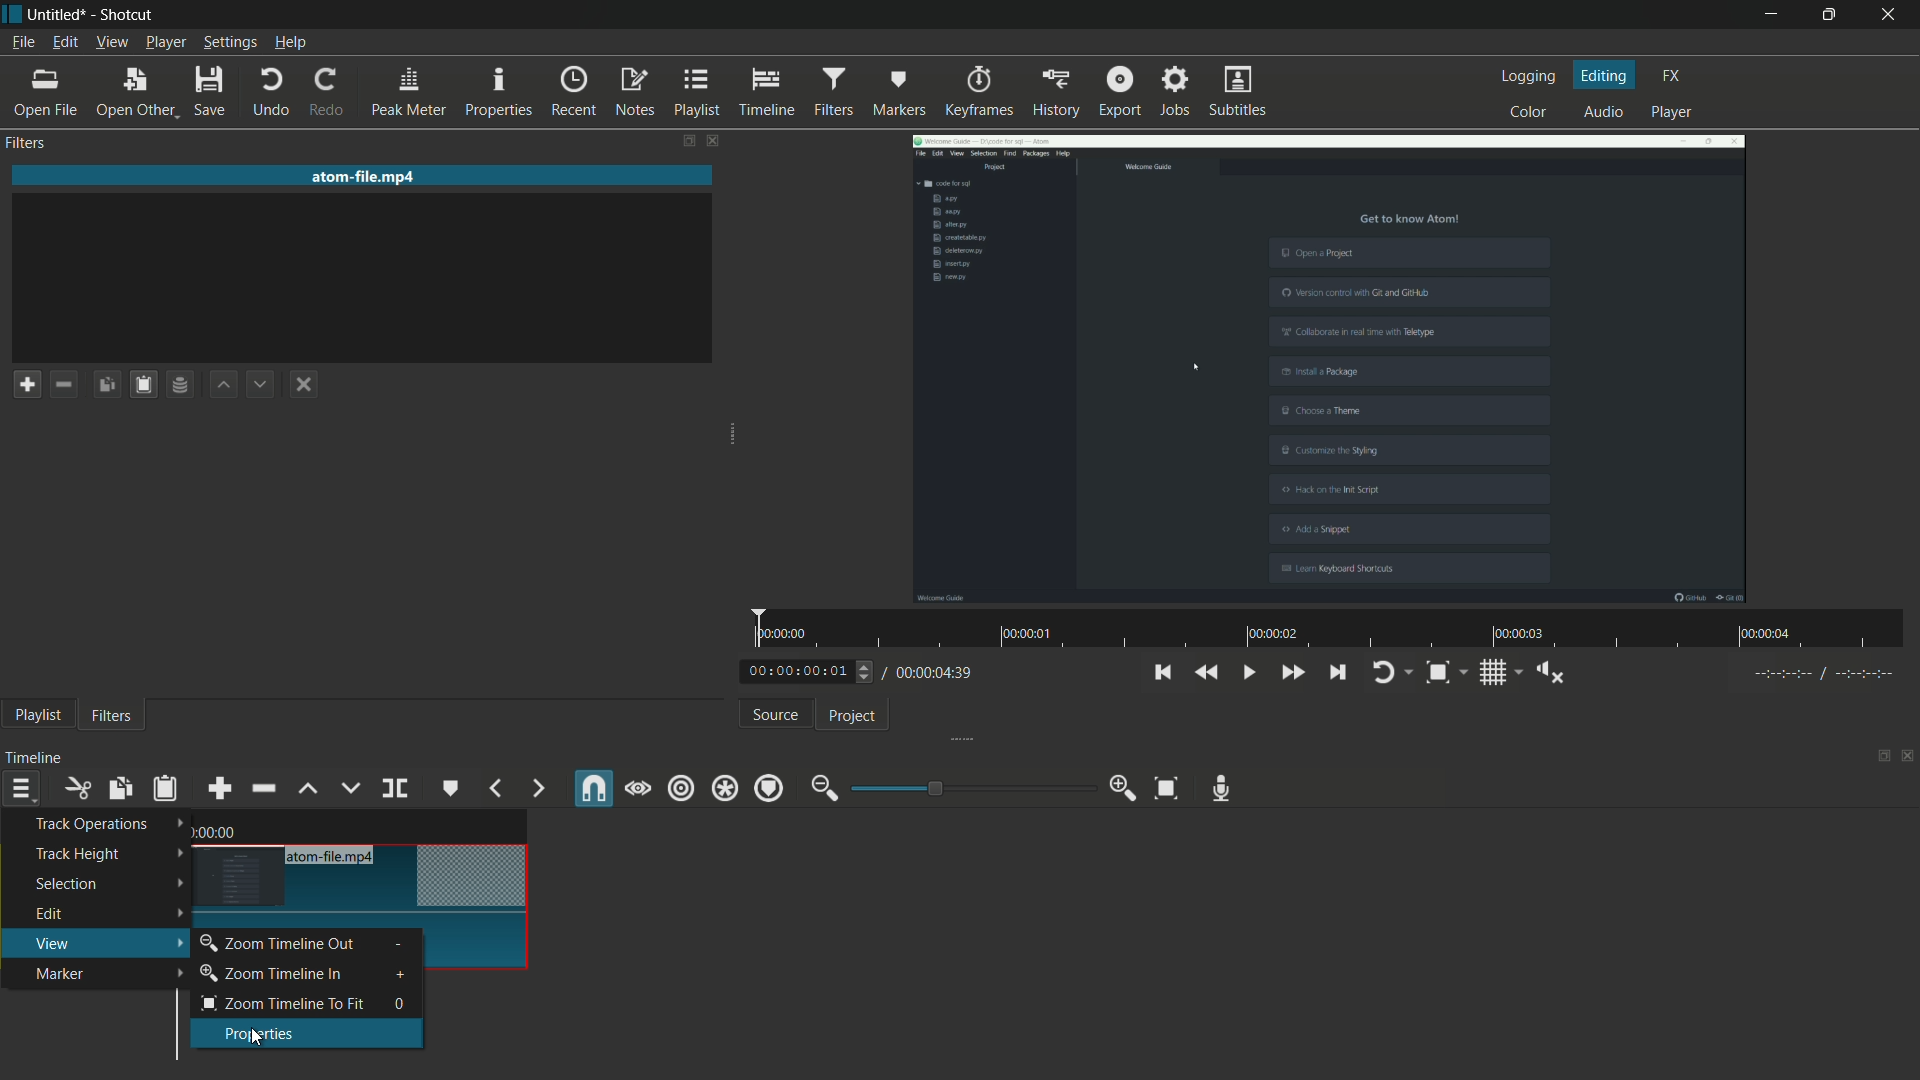  What do you see at coordinates (1175, 90) in the screenshot?
I see `jobs` at bounding box center [1175, 90].